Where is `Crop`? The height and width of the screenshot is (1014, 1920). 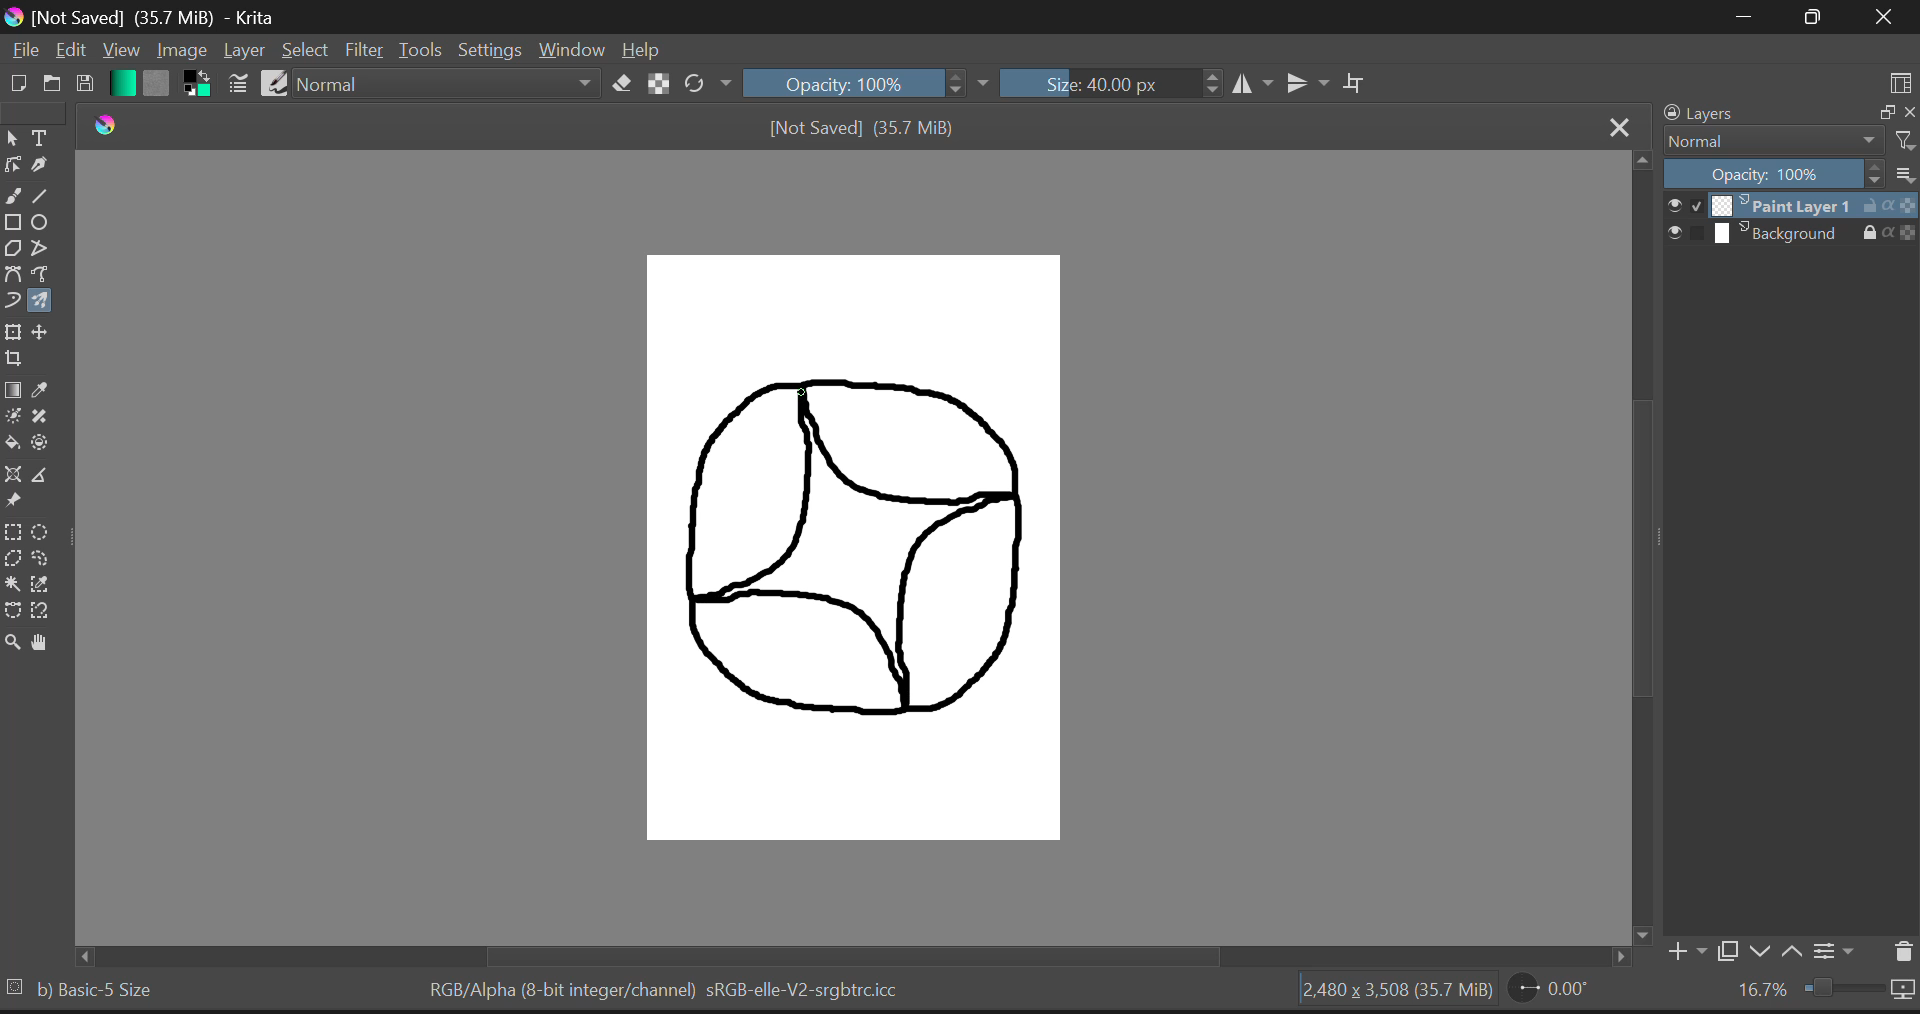 Crop is located at coordinates (1357, 83).